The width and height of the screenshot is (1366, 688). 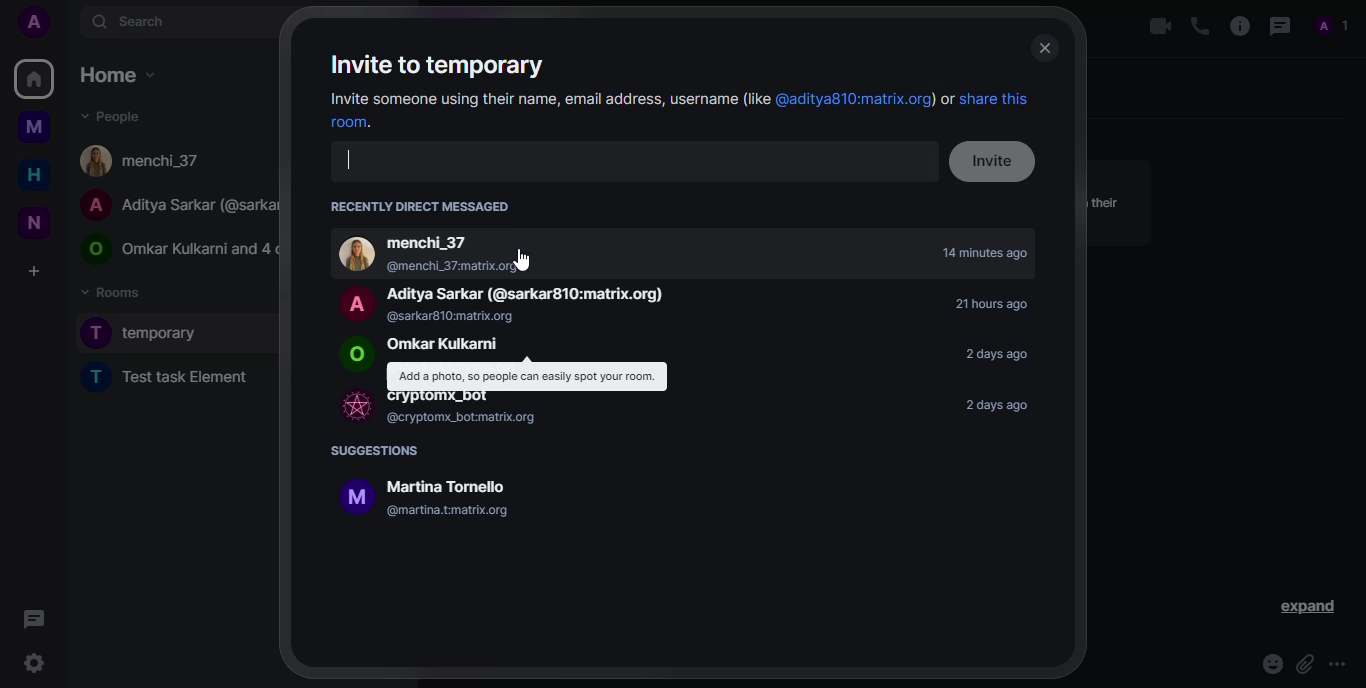 I want to click on Invite to temporary, so click(x=455, y=65).